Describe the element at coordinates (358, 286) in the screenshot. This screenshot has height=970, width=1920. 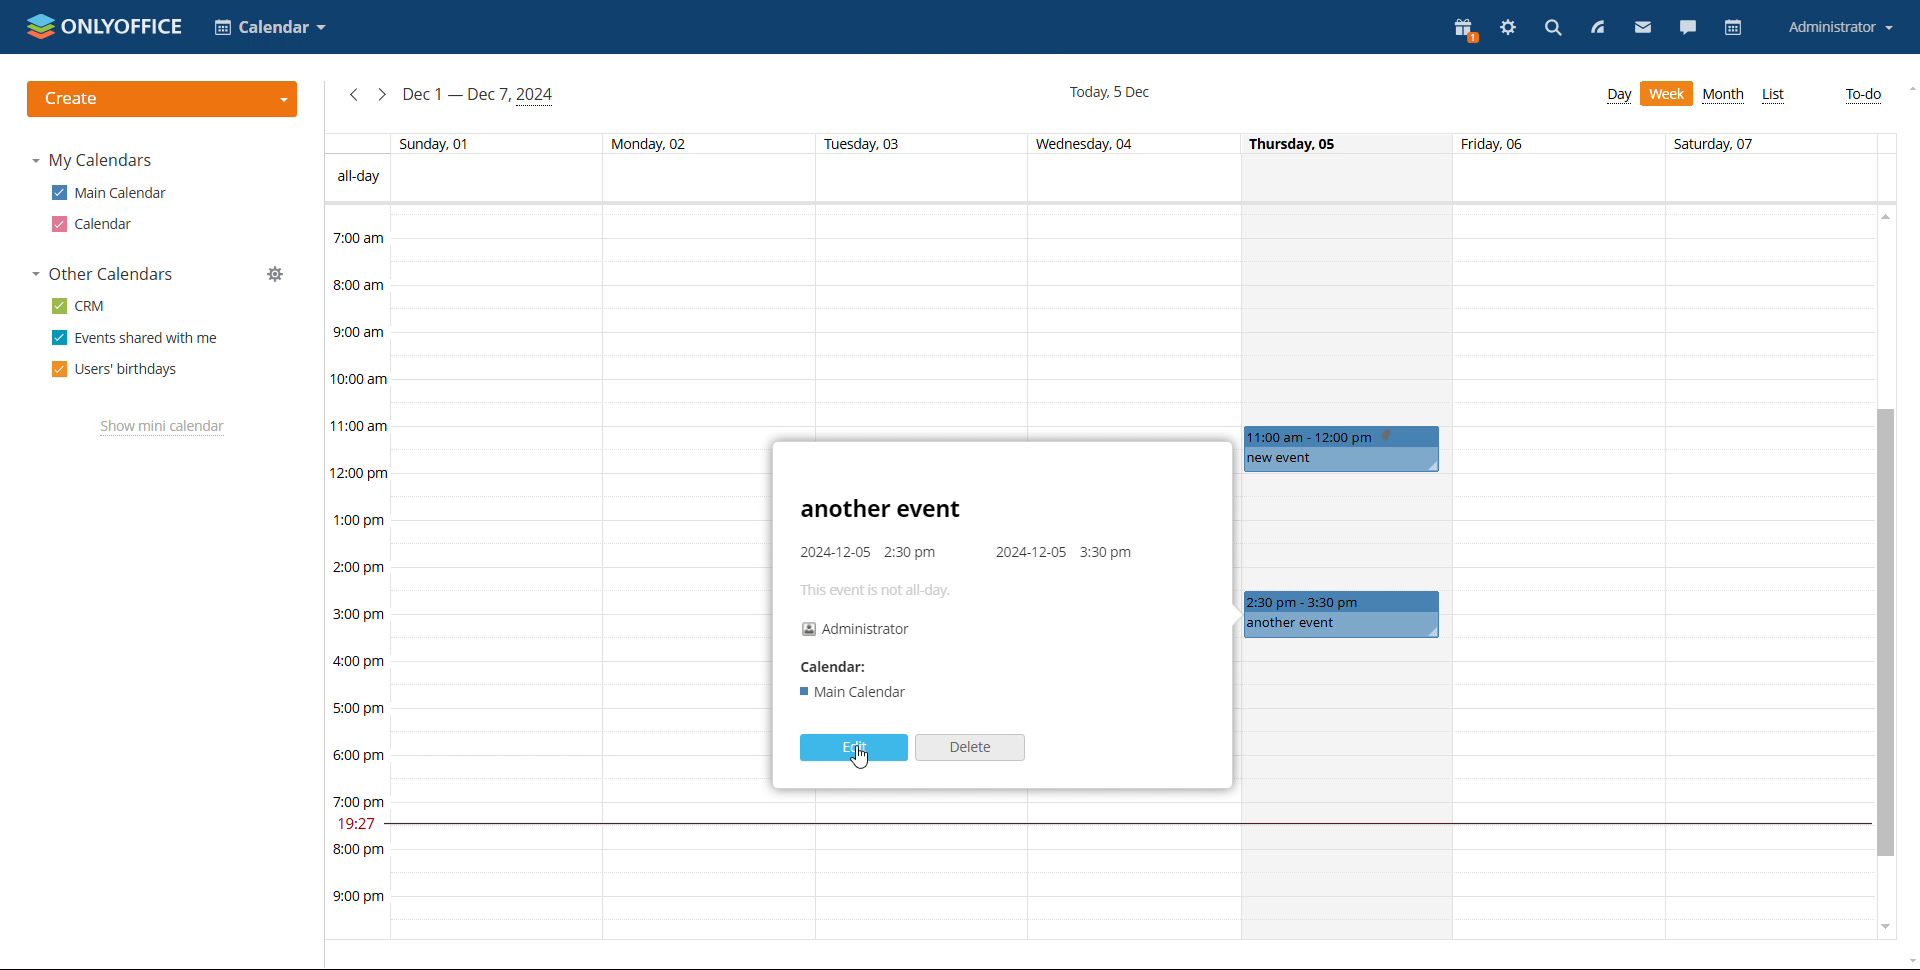
I see `8:00 am` at that location.